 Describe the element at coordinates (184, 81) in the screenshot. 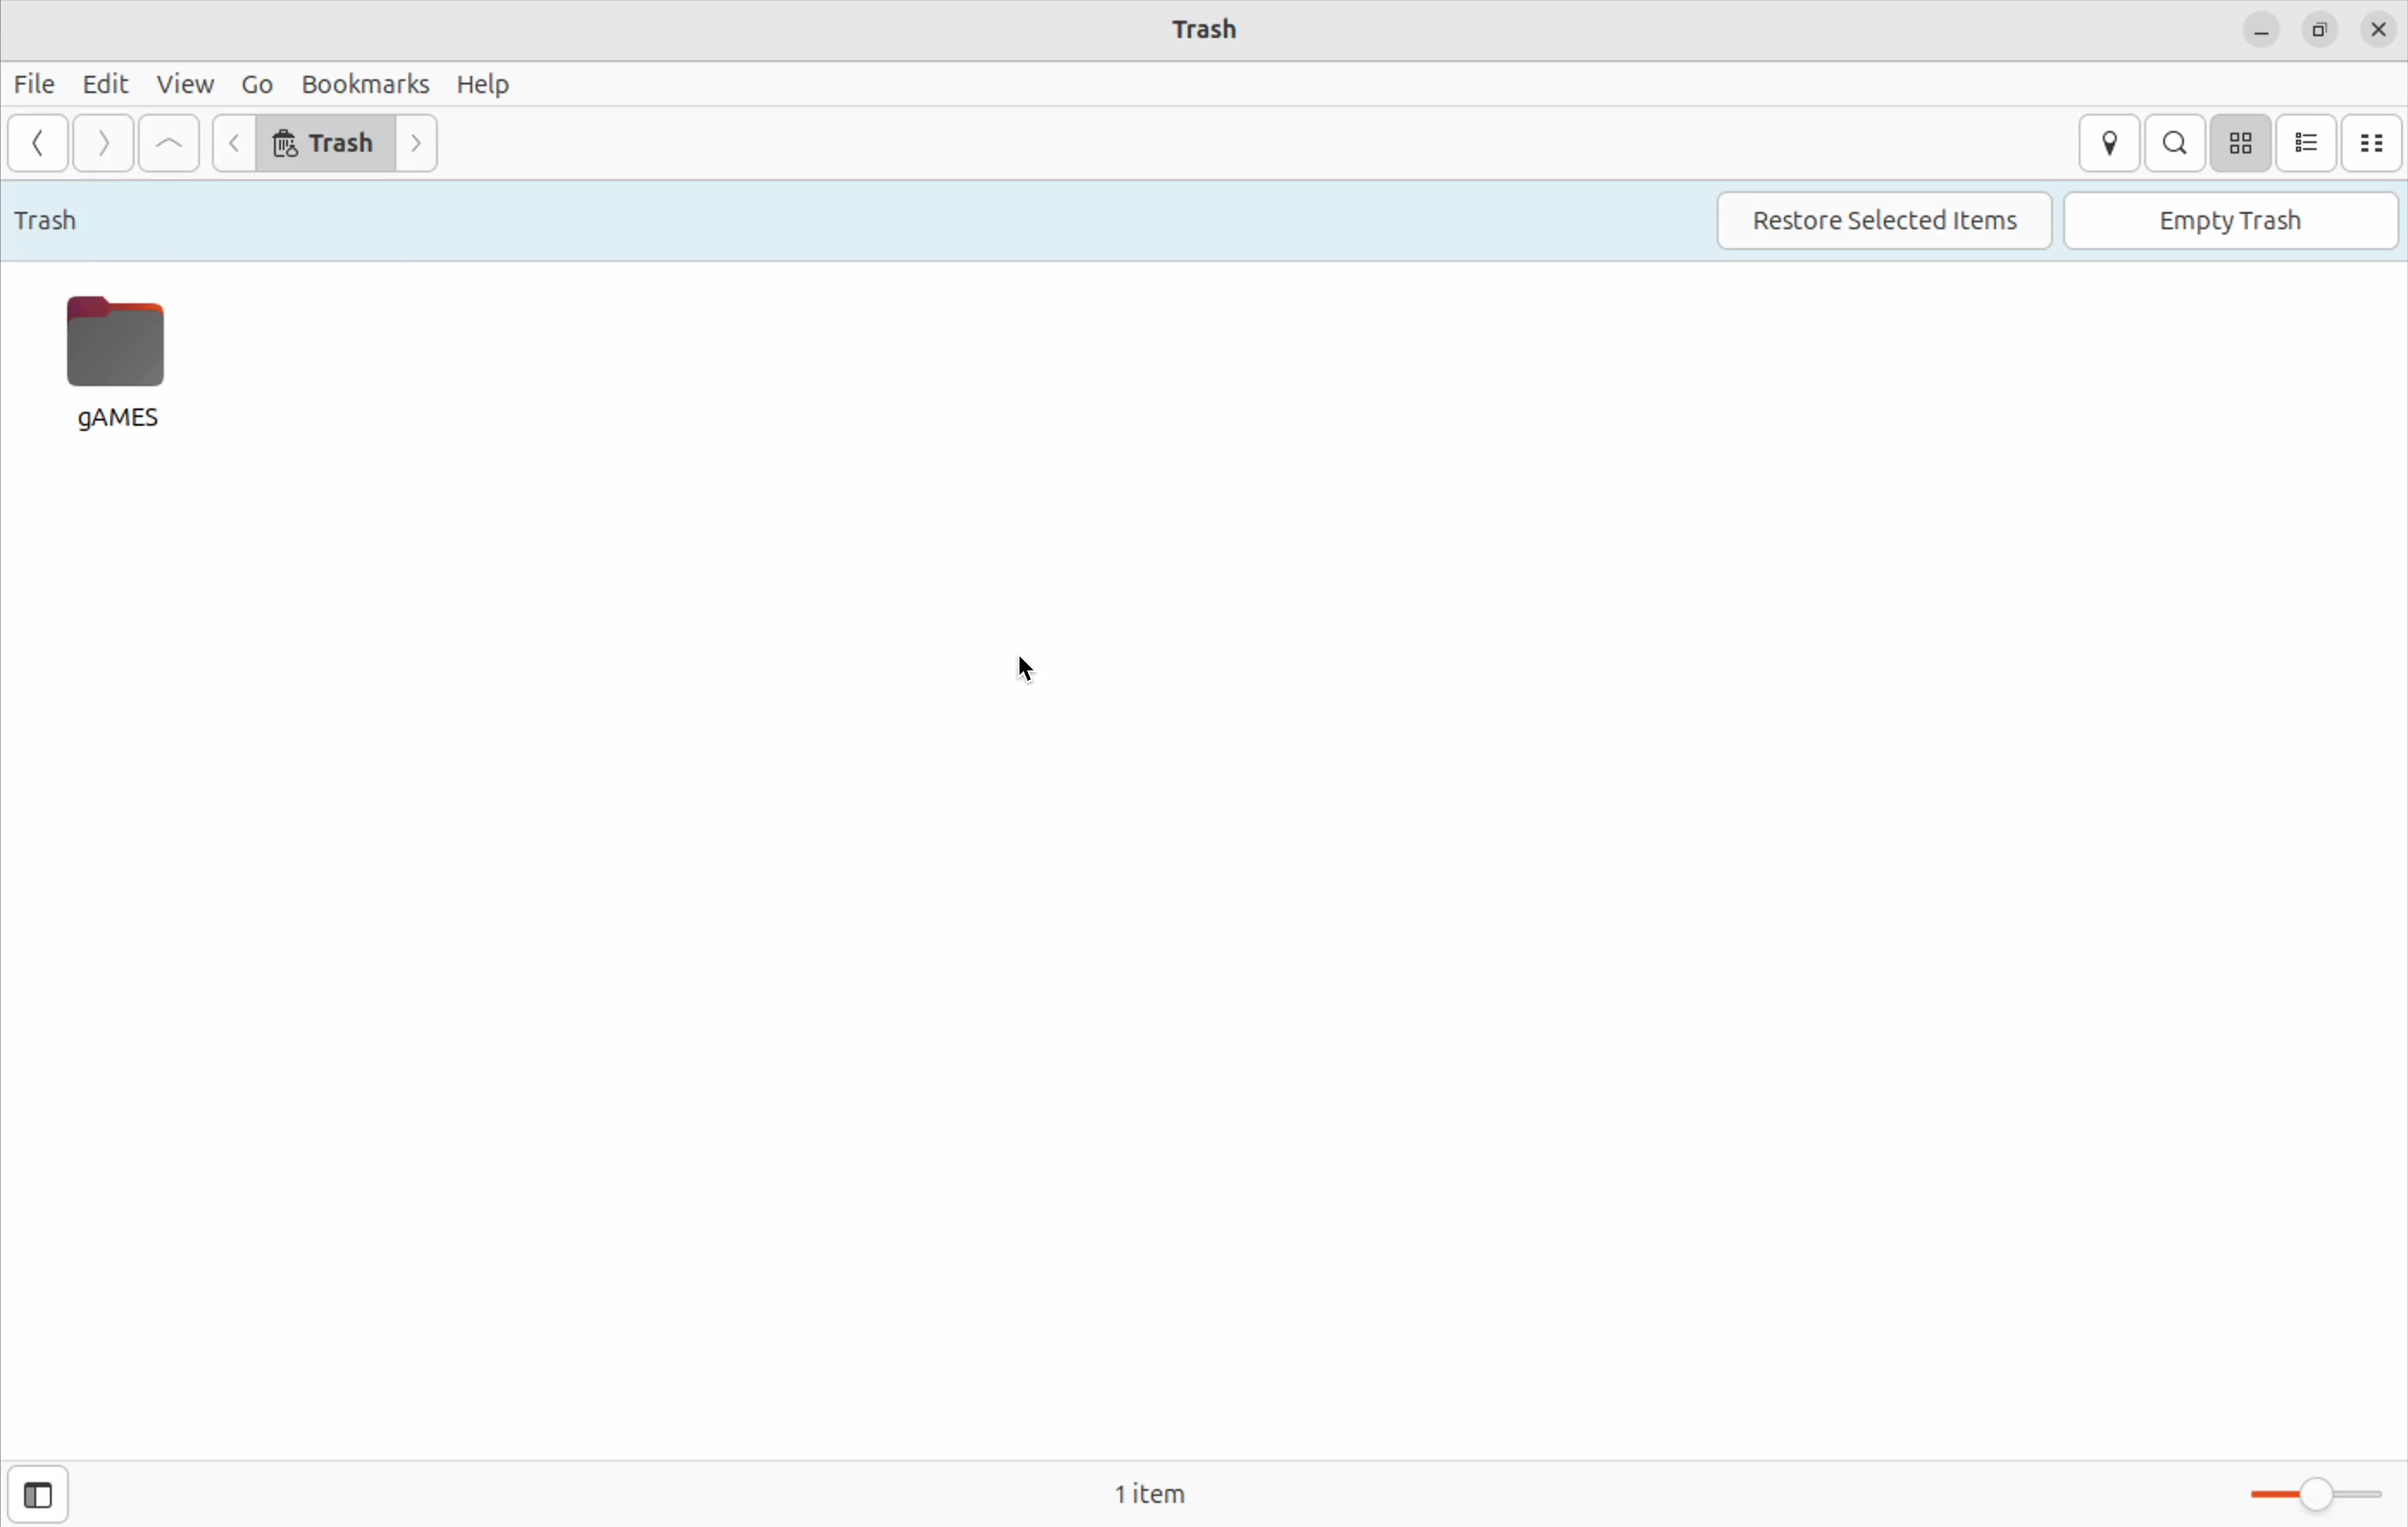

I see `view` at that location.